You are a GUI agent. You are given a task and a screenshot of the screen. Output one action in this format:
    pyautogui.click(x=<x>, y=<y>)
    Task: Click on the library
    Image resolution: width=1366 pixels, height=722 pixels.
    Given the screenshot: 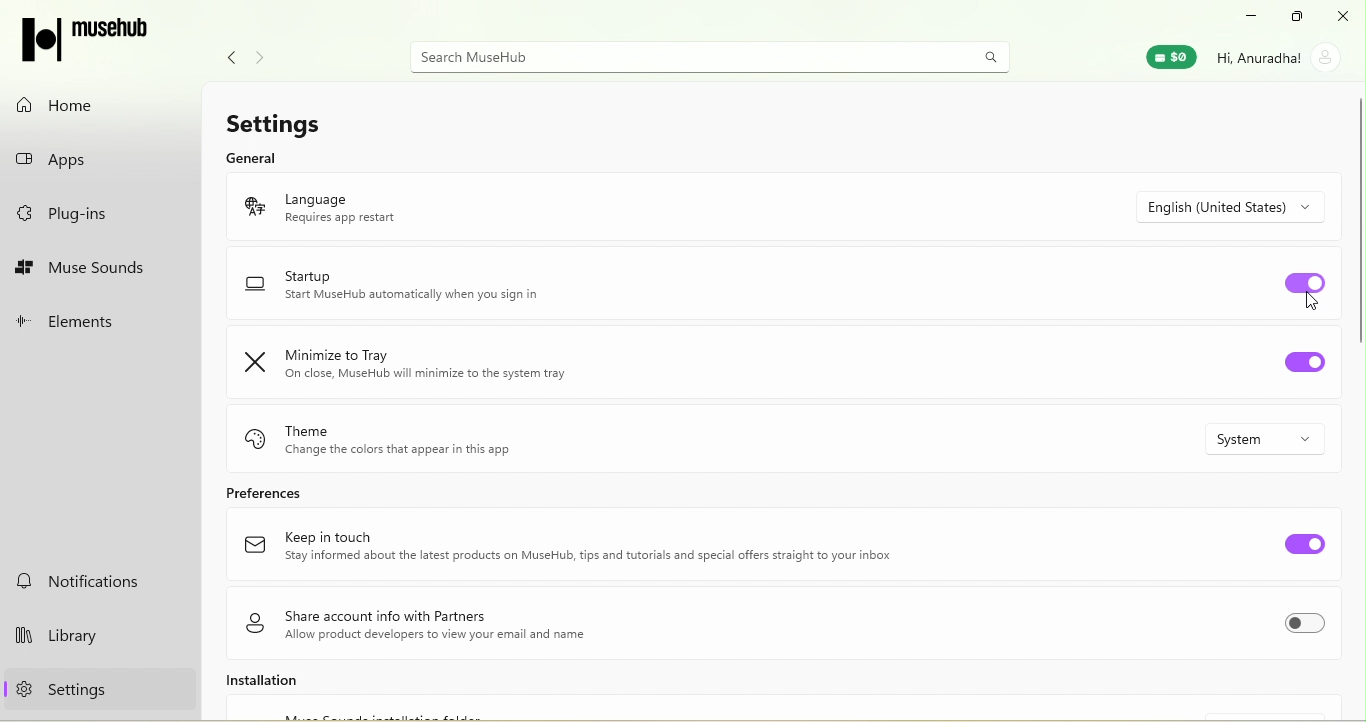 What is the action you would take?
    pyautogui.click(x=92, y=633)
    